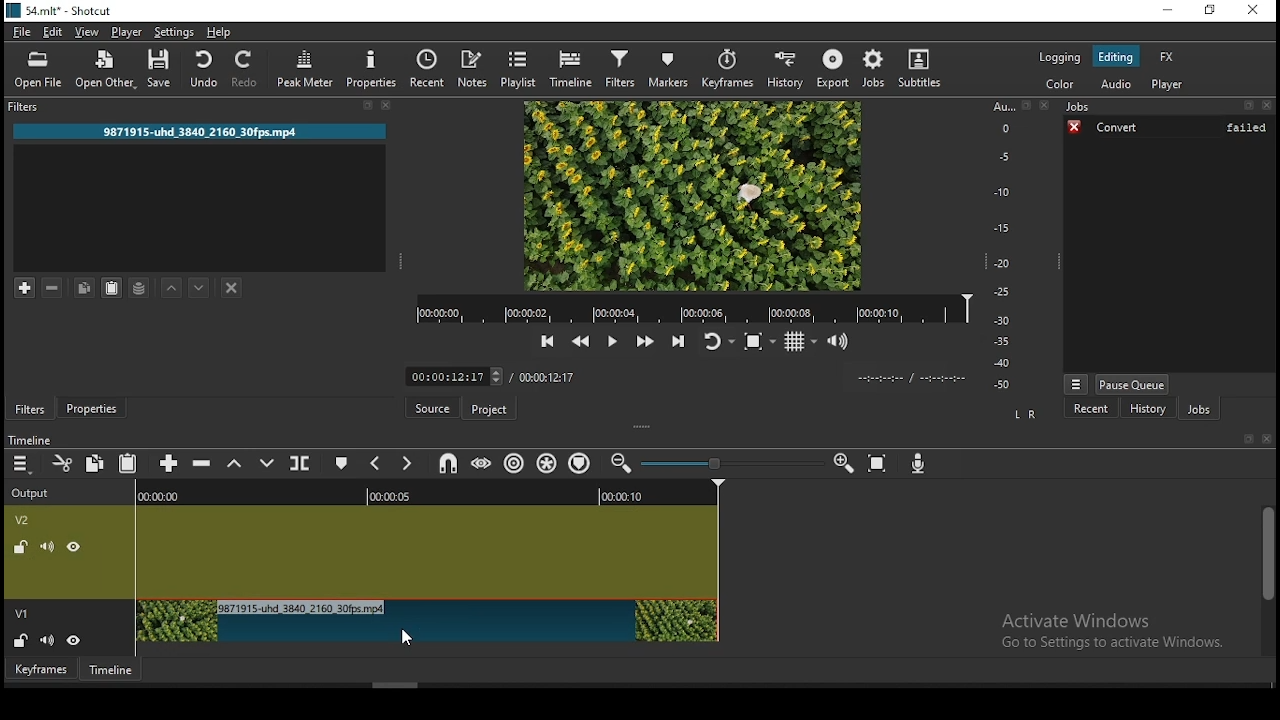 The width and height of the screenshot is (1280, 720). Describe the element at coordinates (515, 463) in the screenshot. I see `ripple` at that location.